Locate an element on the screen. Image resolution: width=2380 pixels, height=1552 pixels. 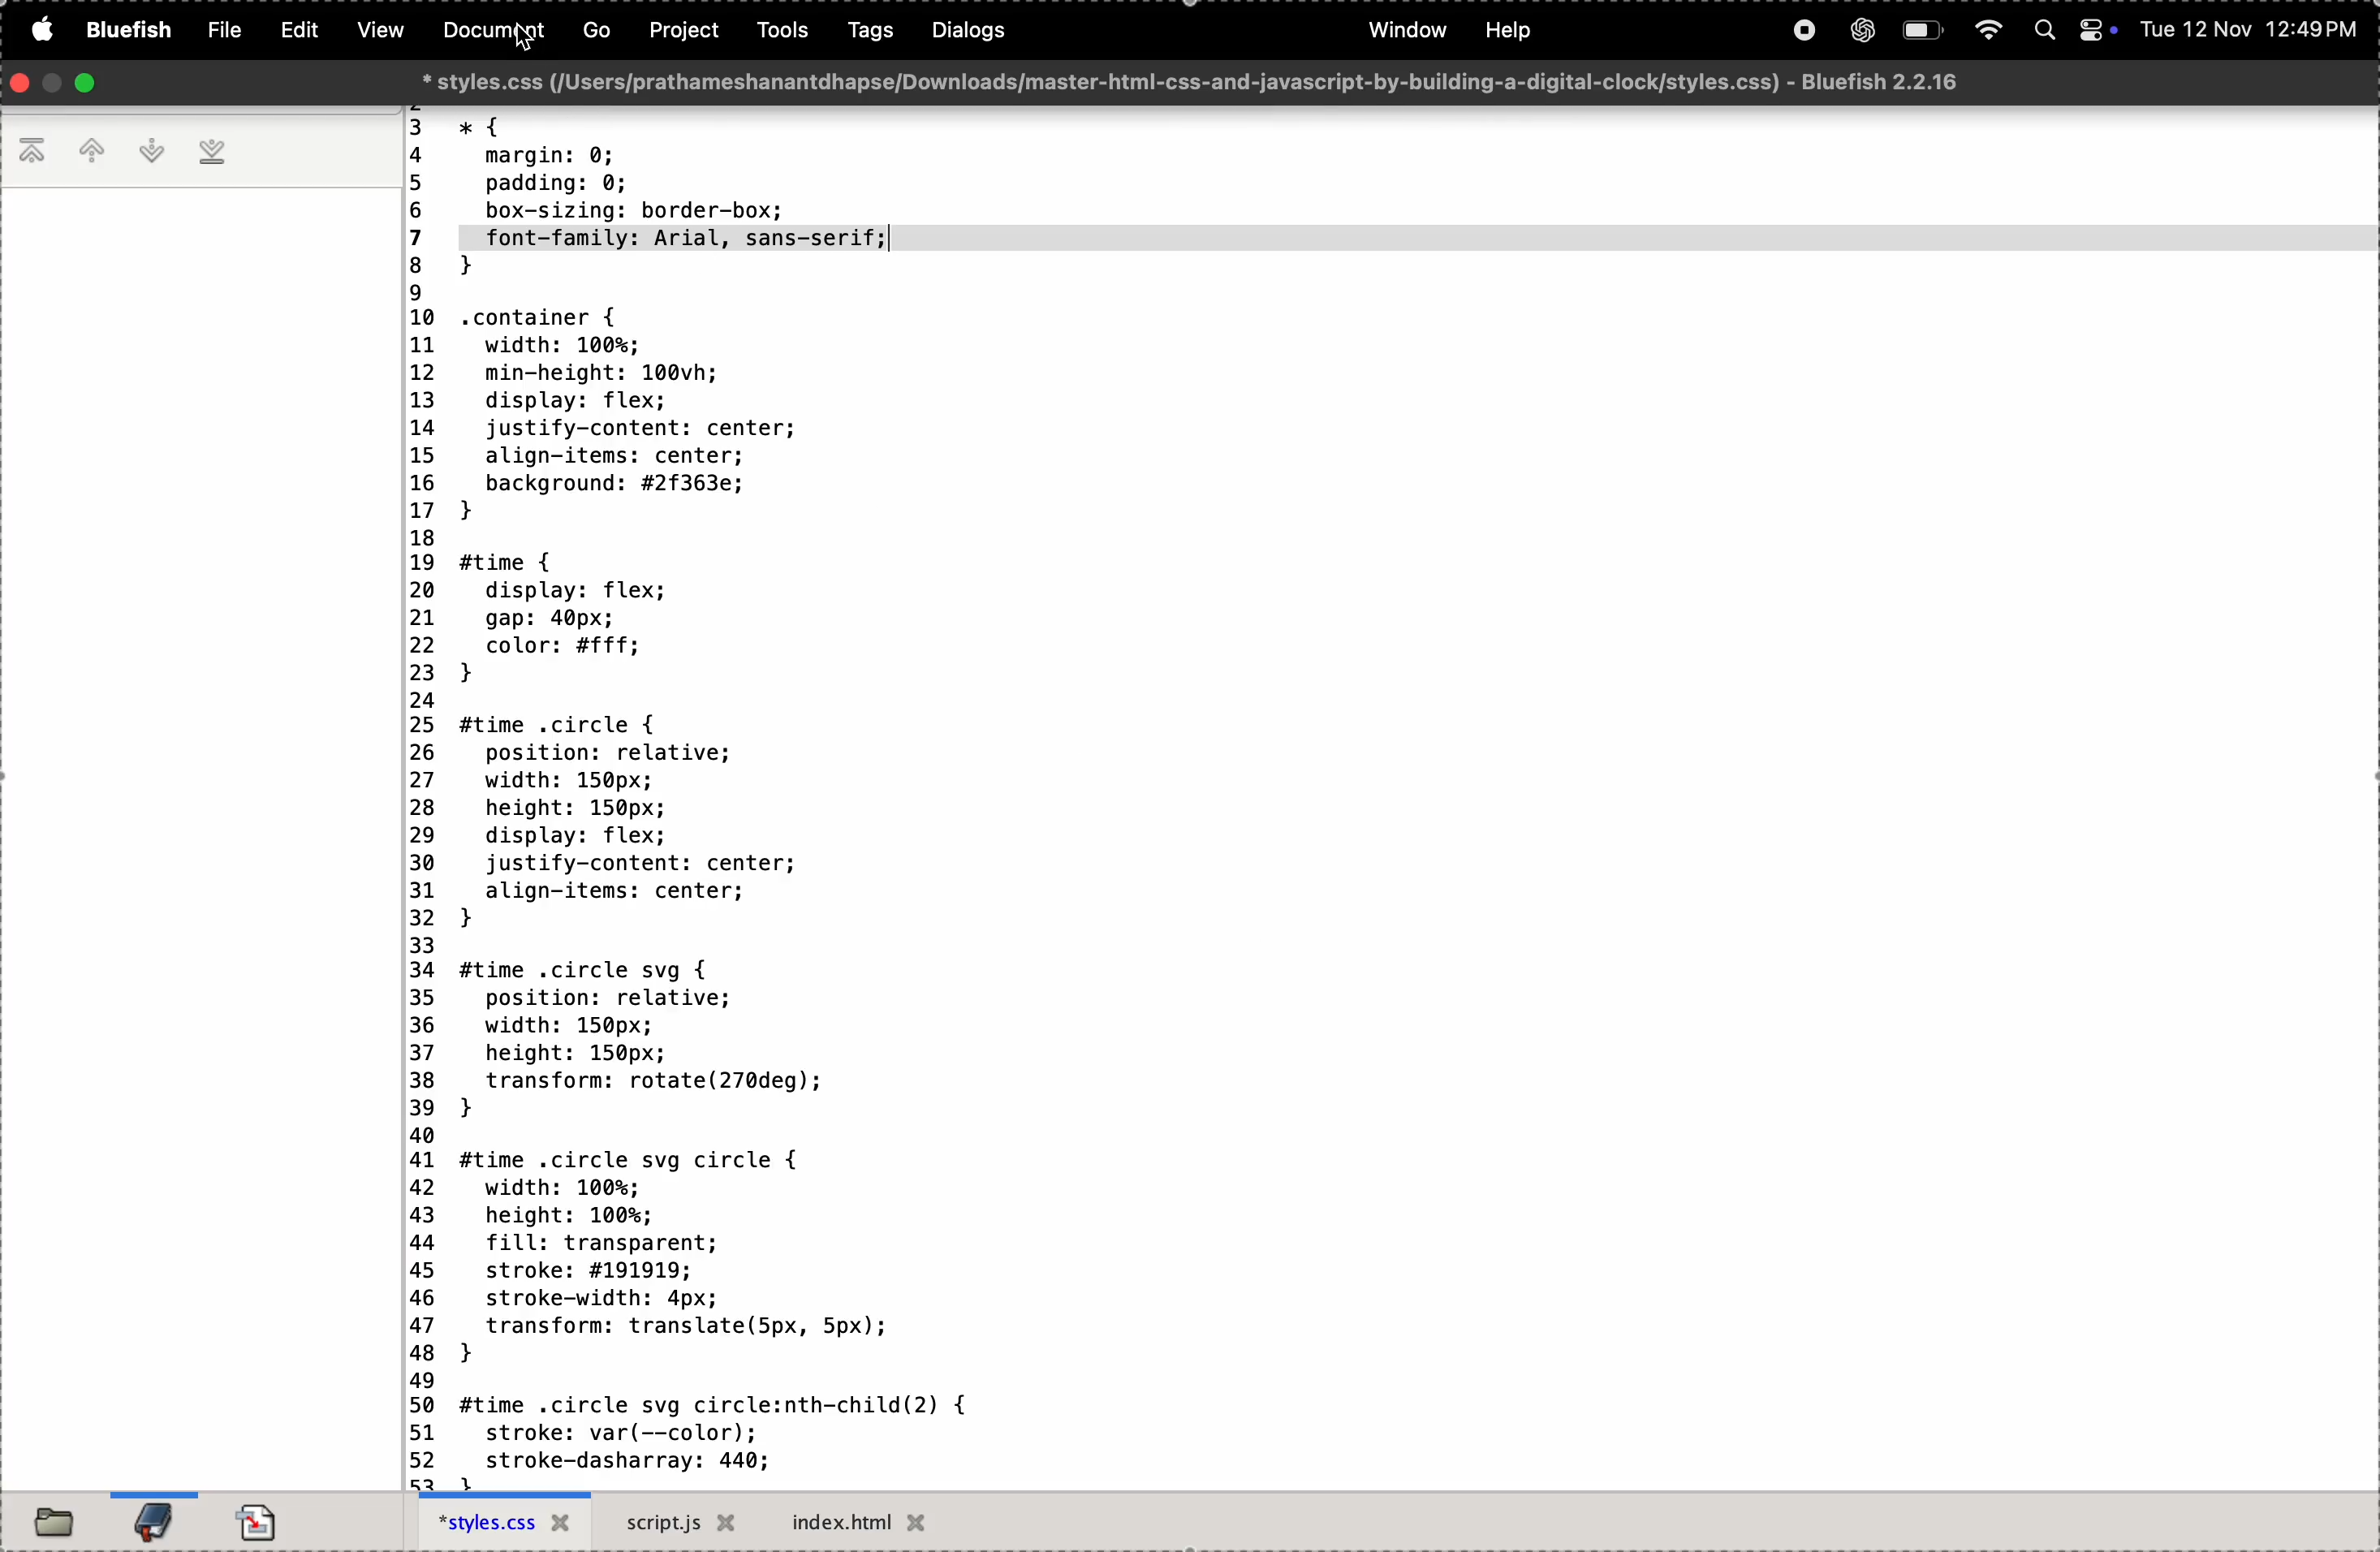
open doc is located at coordinates (265, 1515).